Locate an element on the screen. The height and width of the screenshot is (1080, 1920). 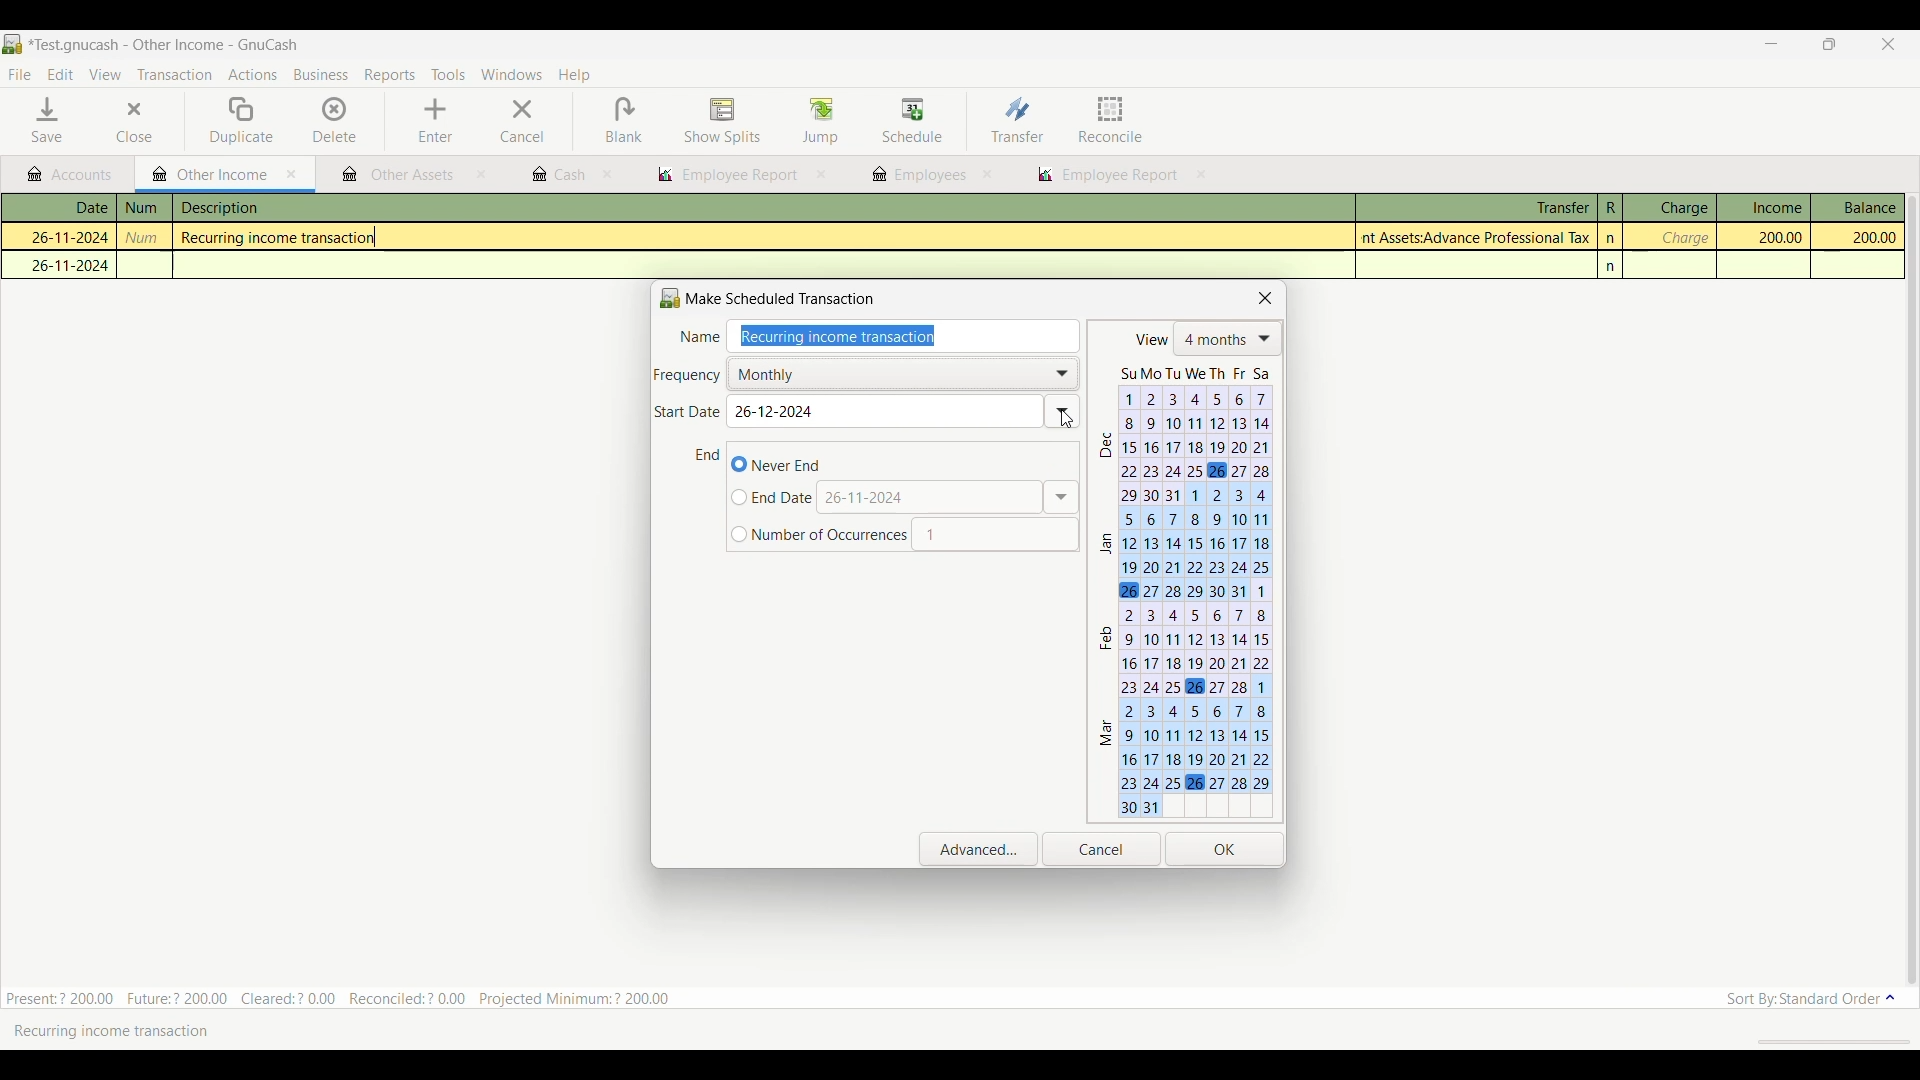
Software logo is located at coordinates (13, 44).